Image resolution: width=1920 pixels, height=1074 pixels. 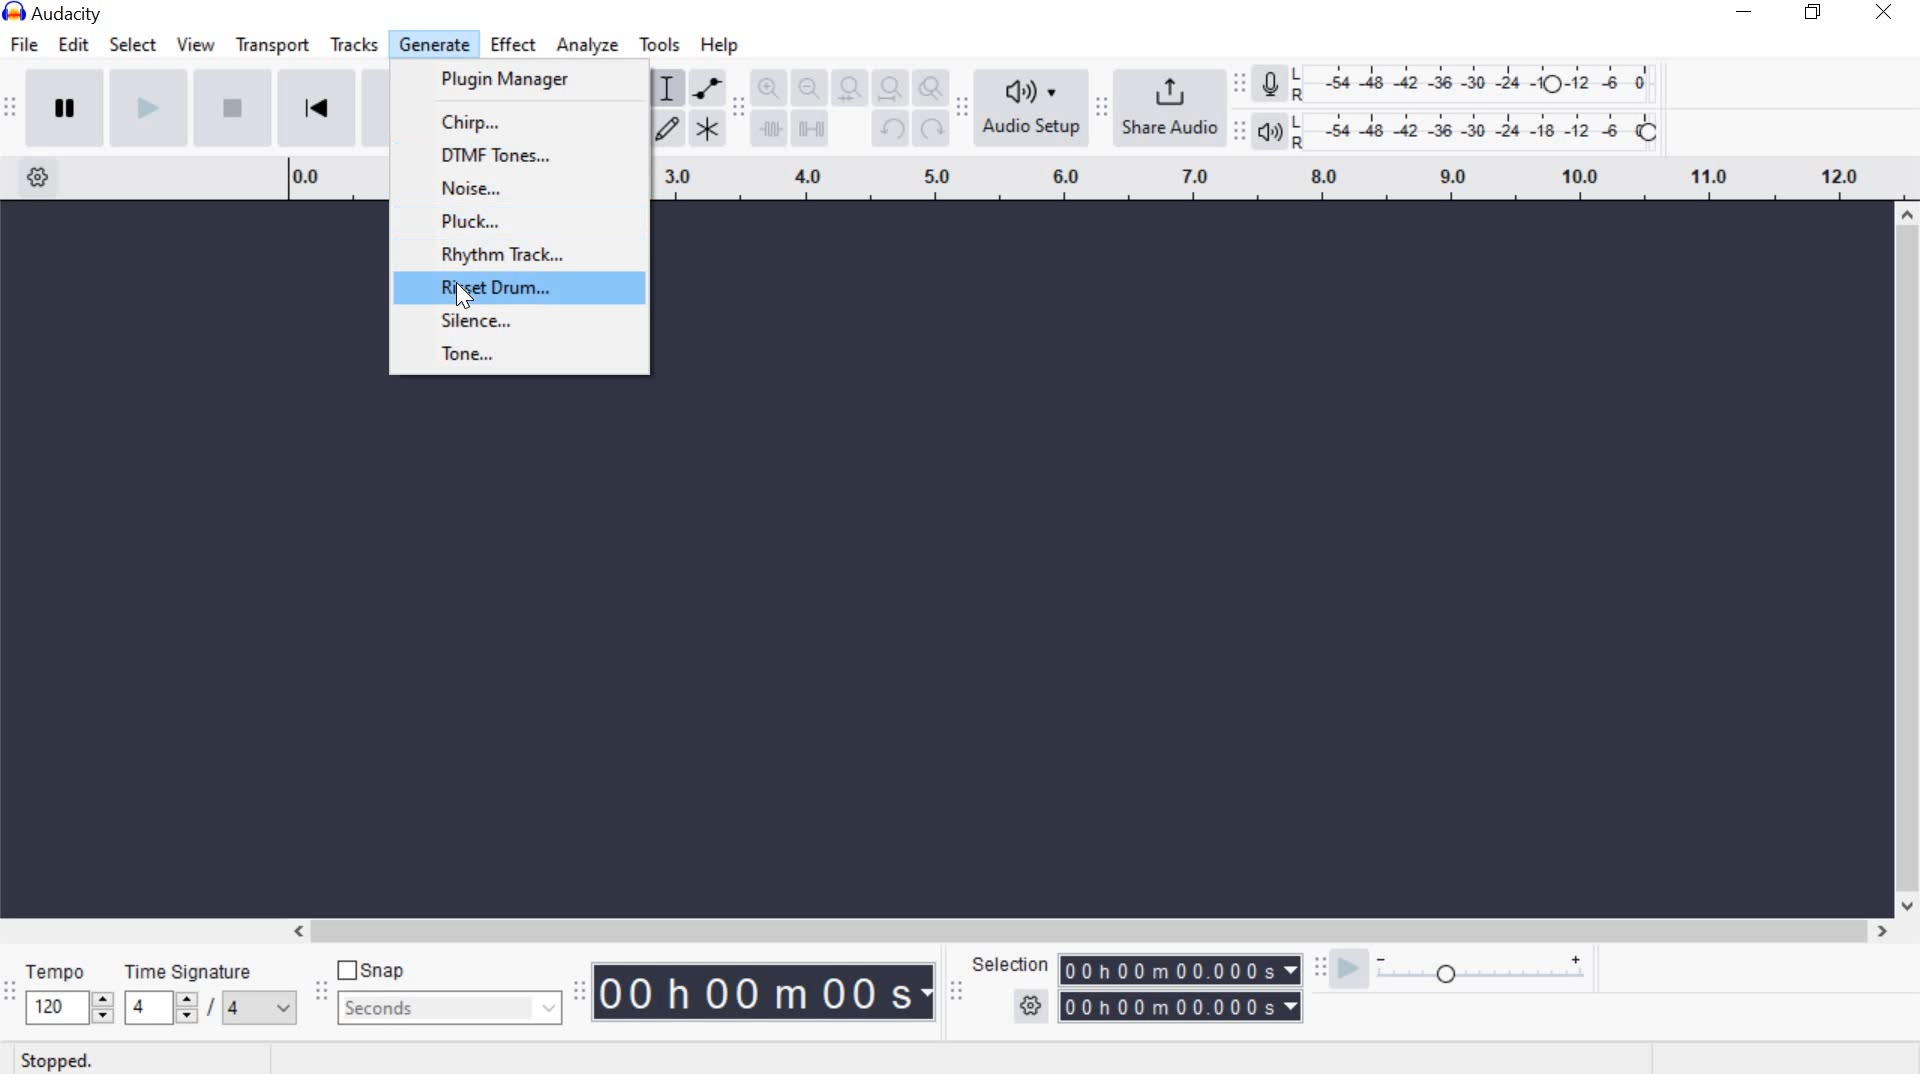 What do you see at coordinates (523, 221) in the screenshot?
I see `pluck` at bounding box center [523, 221].